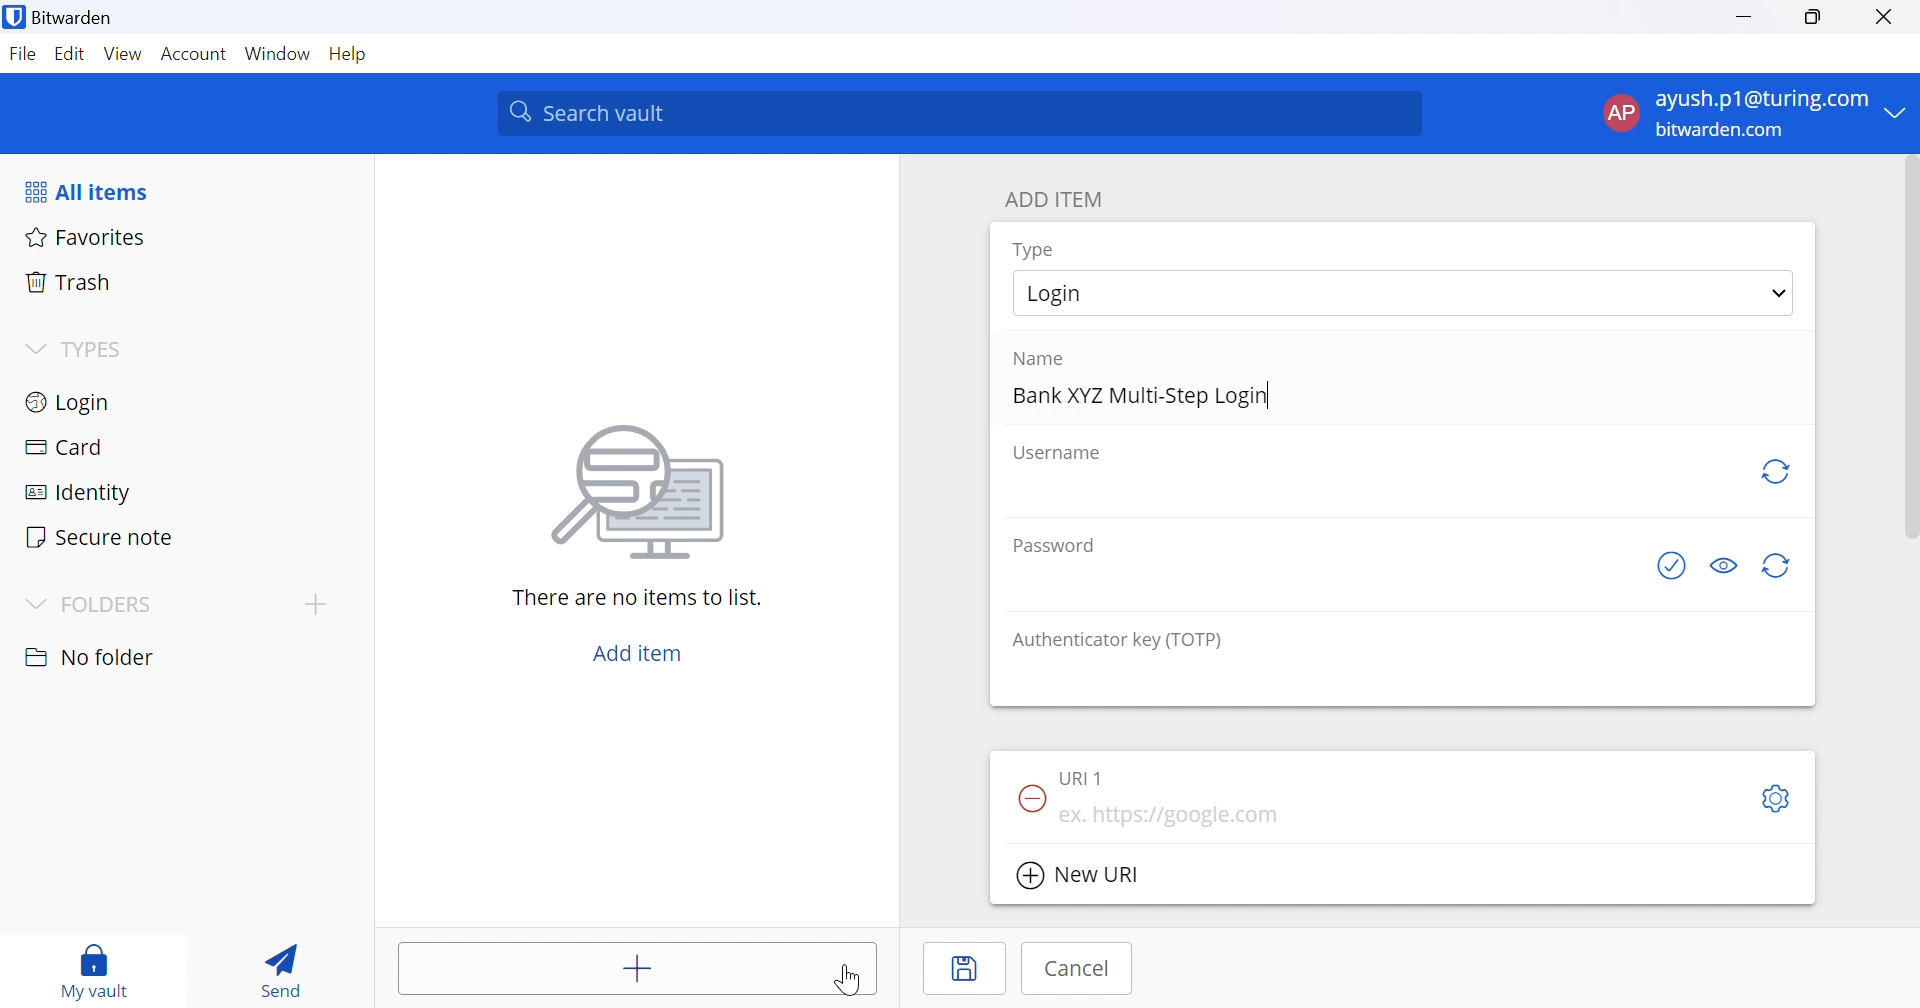  I want to click on Toggle visibility, so click(1723, 566).